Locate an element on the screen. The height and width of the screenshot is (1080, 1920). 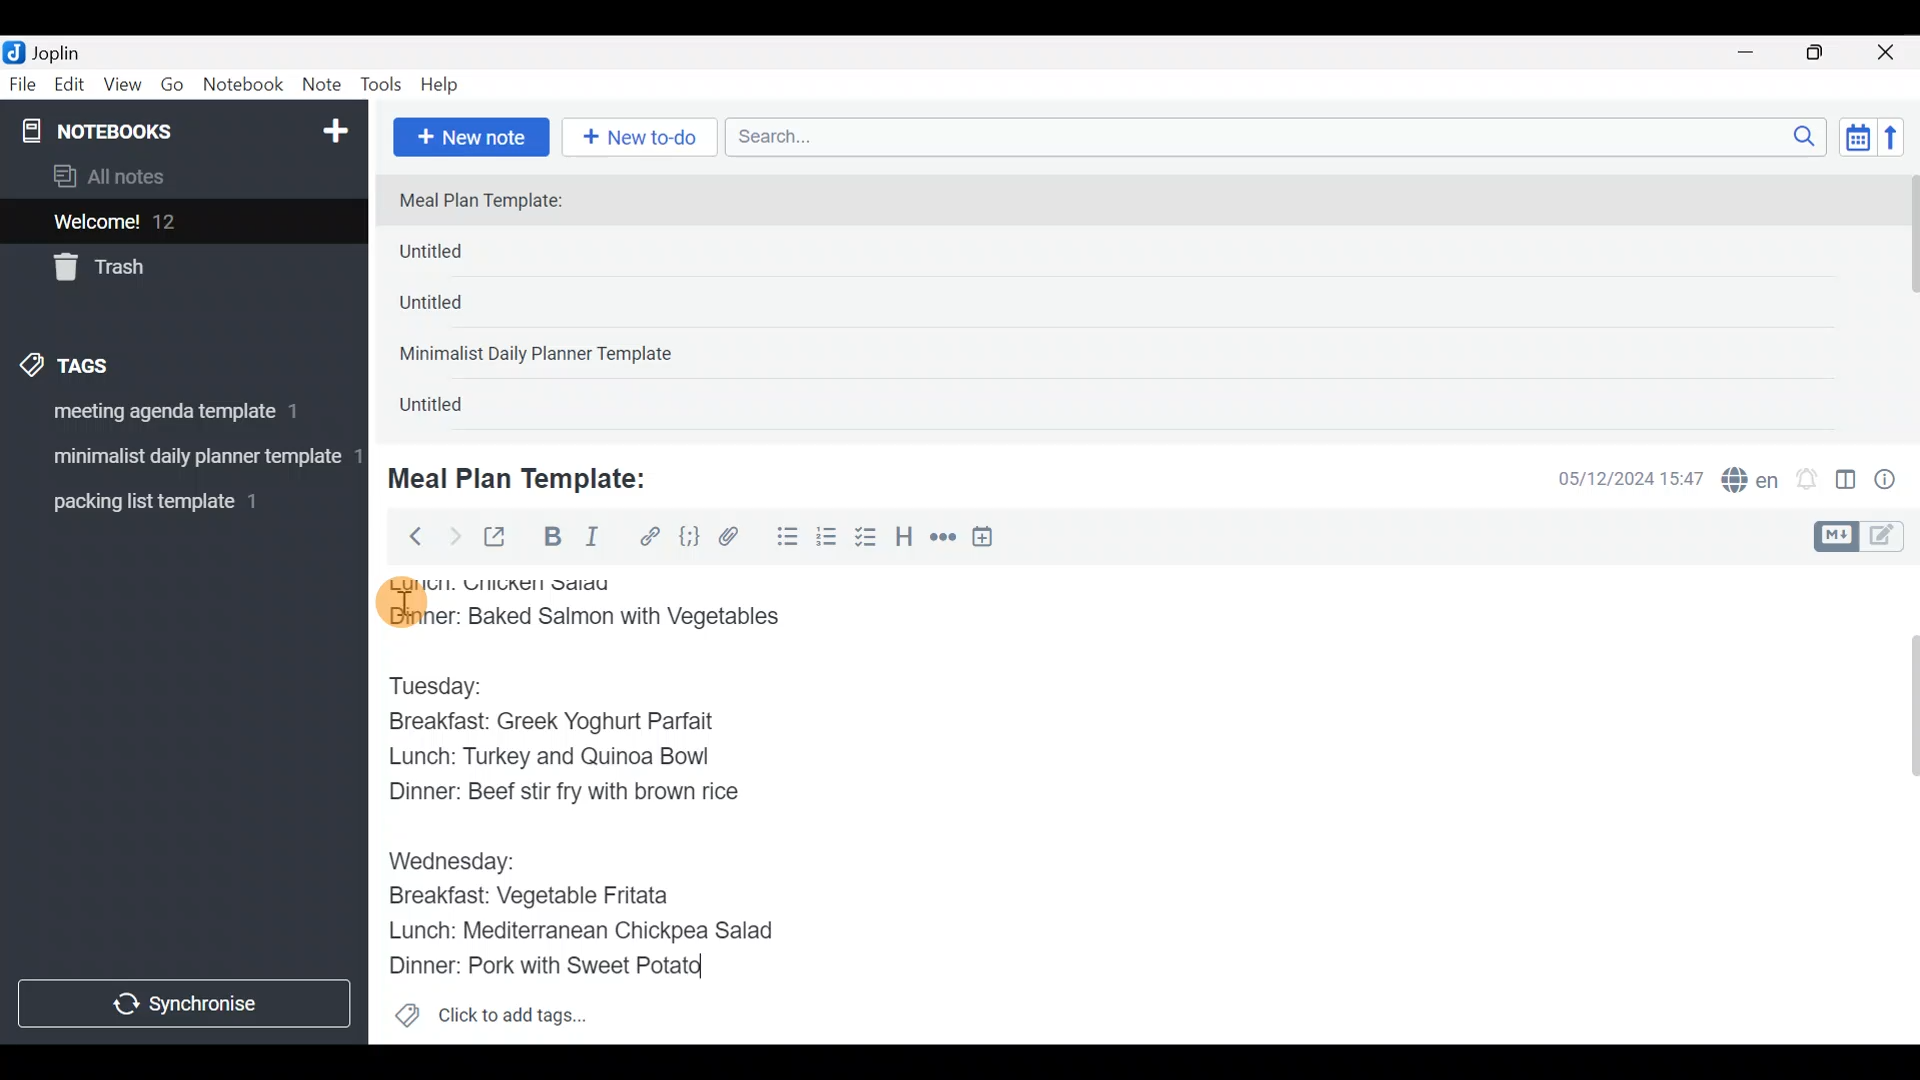
View is located at coordinates (122, 88).